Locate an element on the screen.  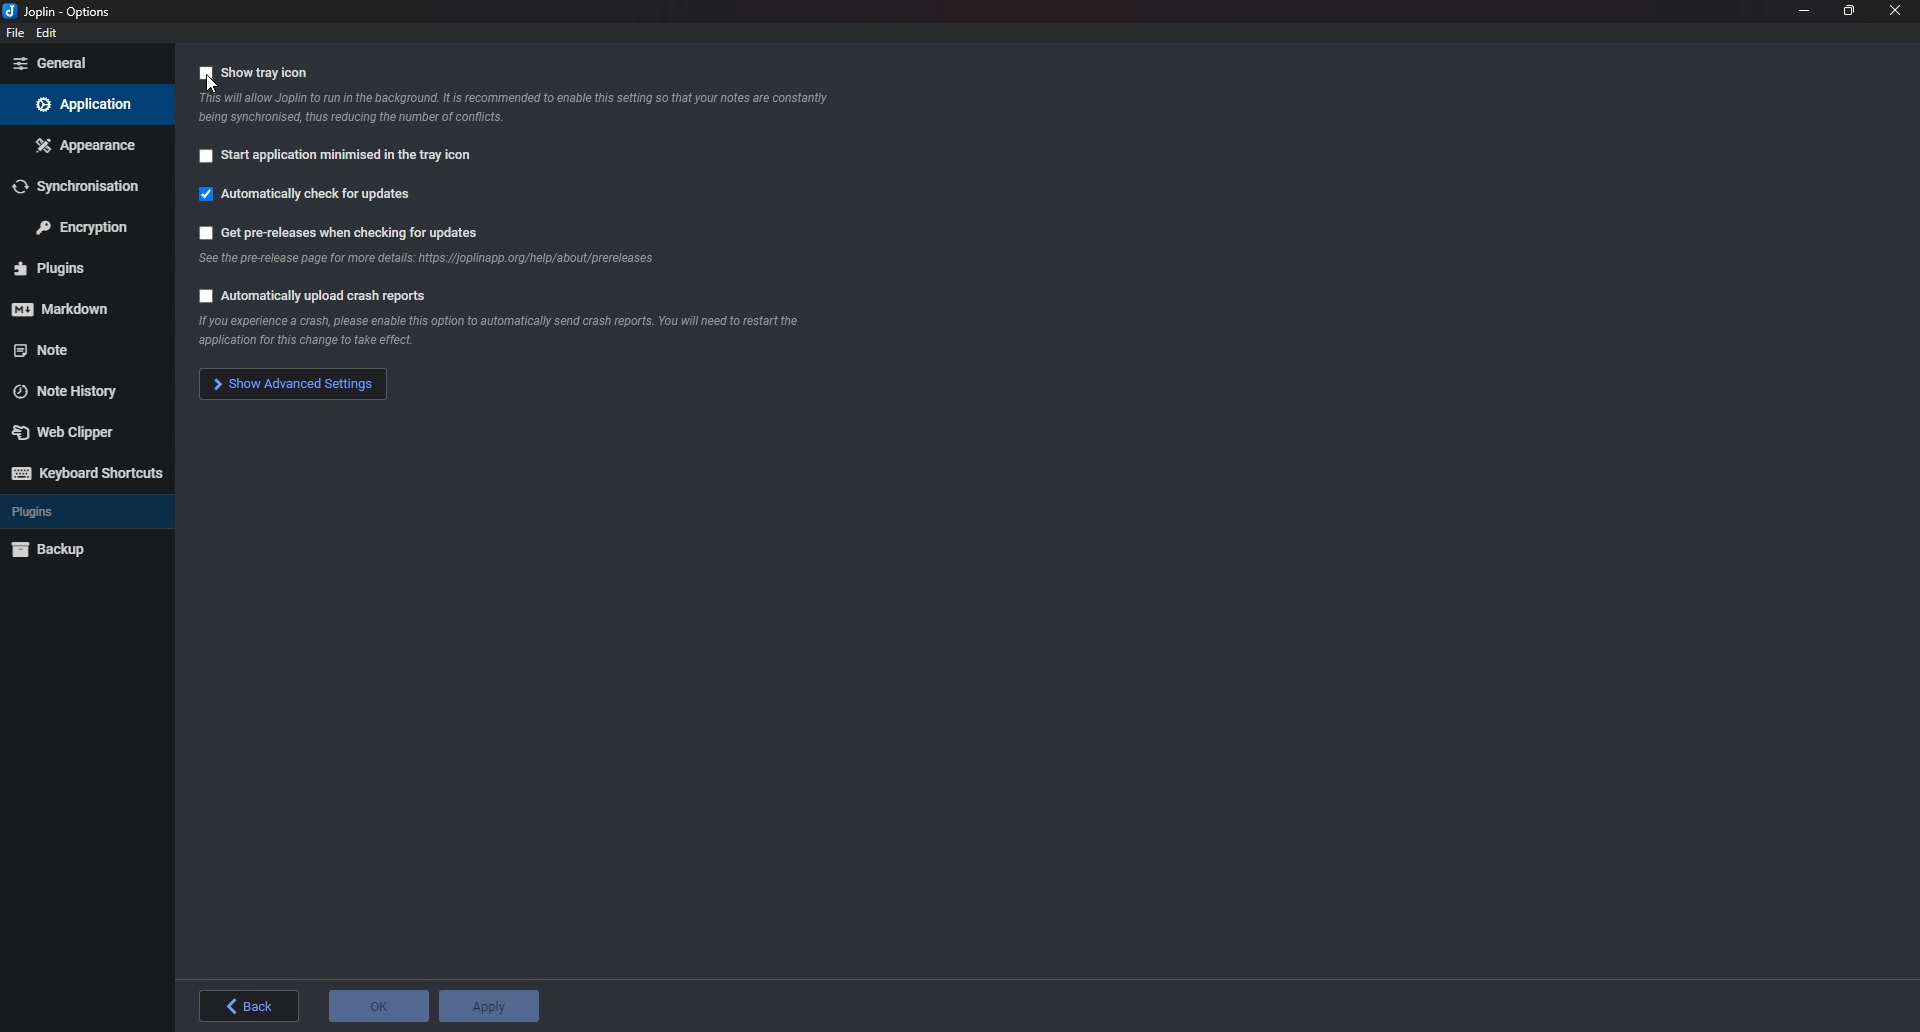
resize is located at coordinates (1850, 12).